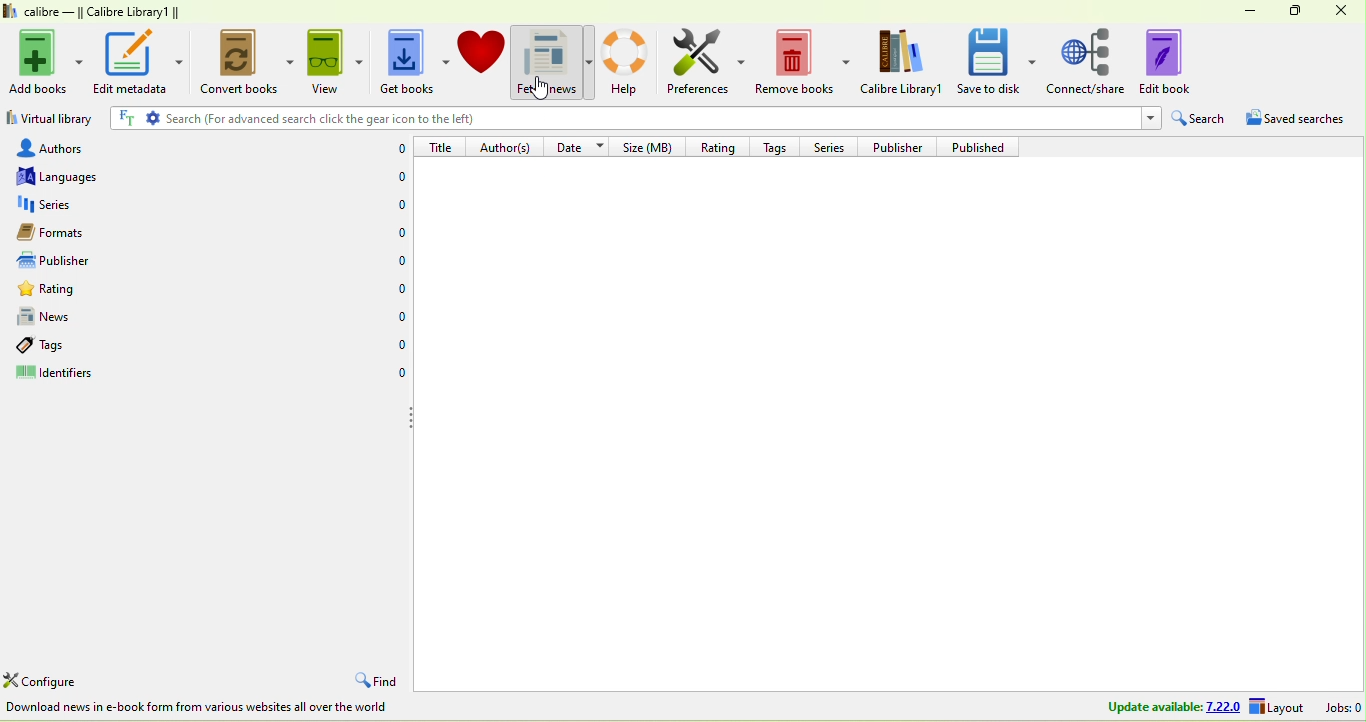 This screenshot has height=722, width=1366. Describe the element at coordinates (719, 146) in the screenshot. I see `rating` at that location.